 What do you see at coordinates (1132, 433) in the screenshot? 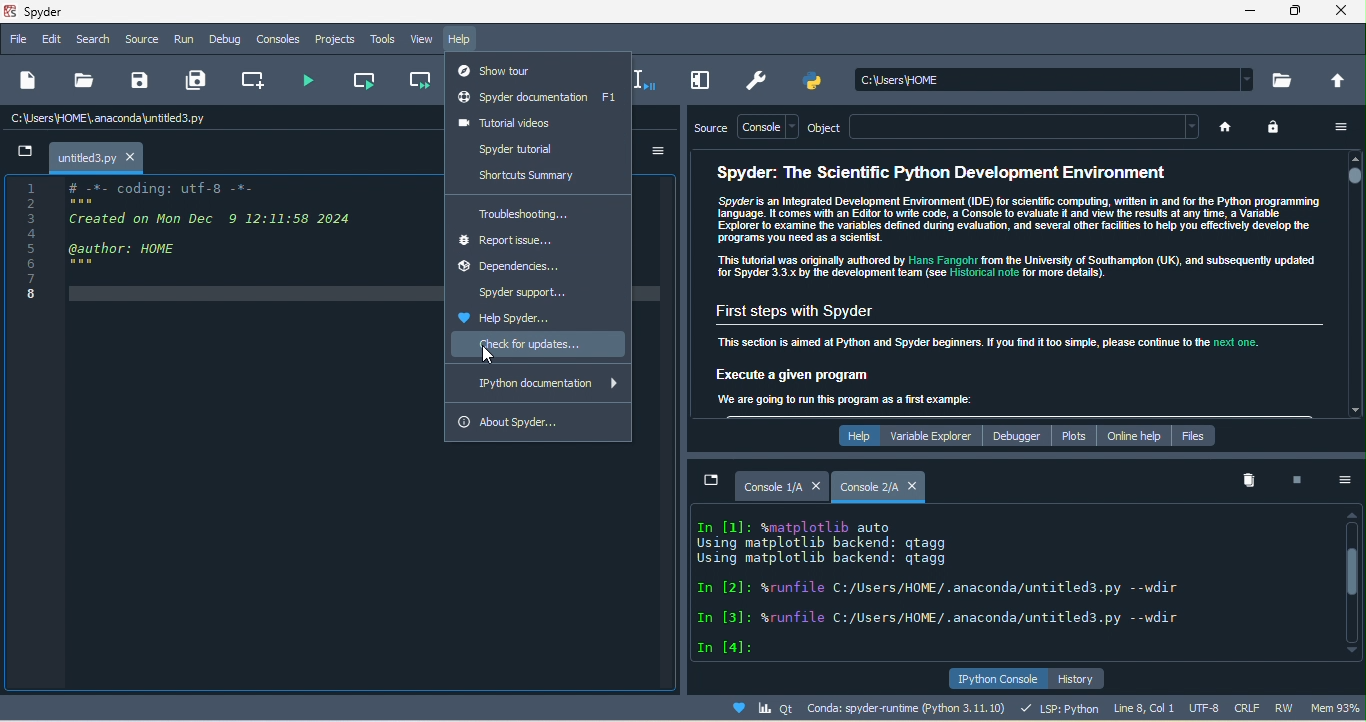
I see `online help` at bounding box center [1132, 433].